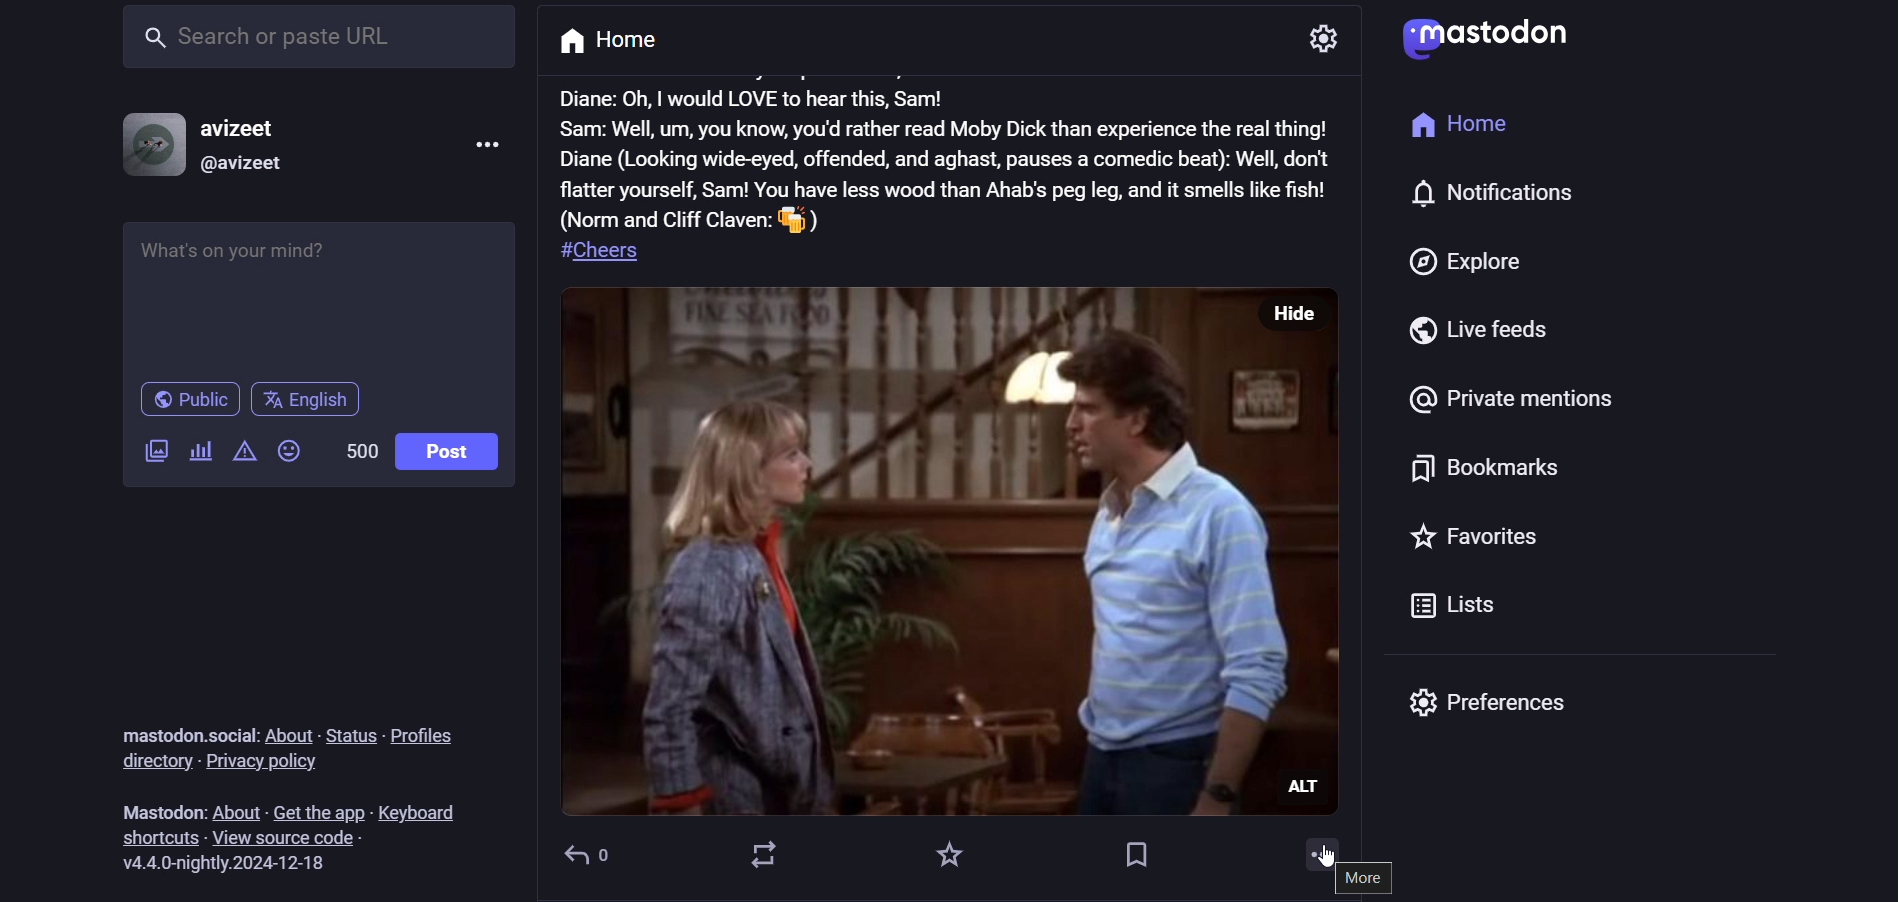  Describe the element at coordinates (1485, 37) in the screenshot. I see `logo` at that location.